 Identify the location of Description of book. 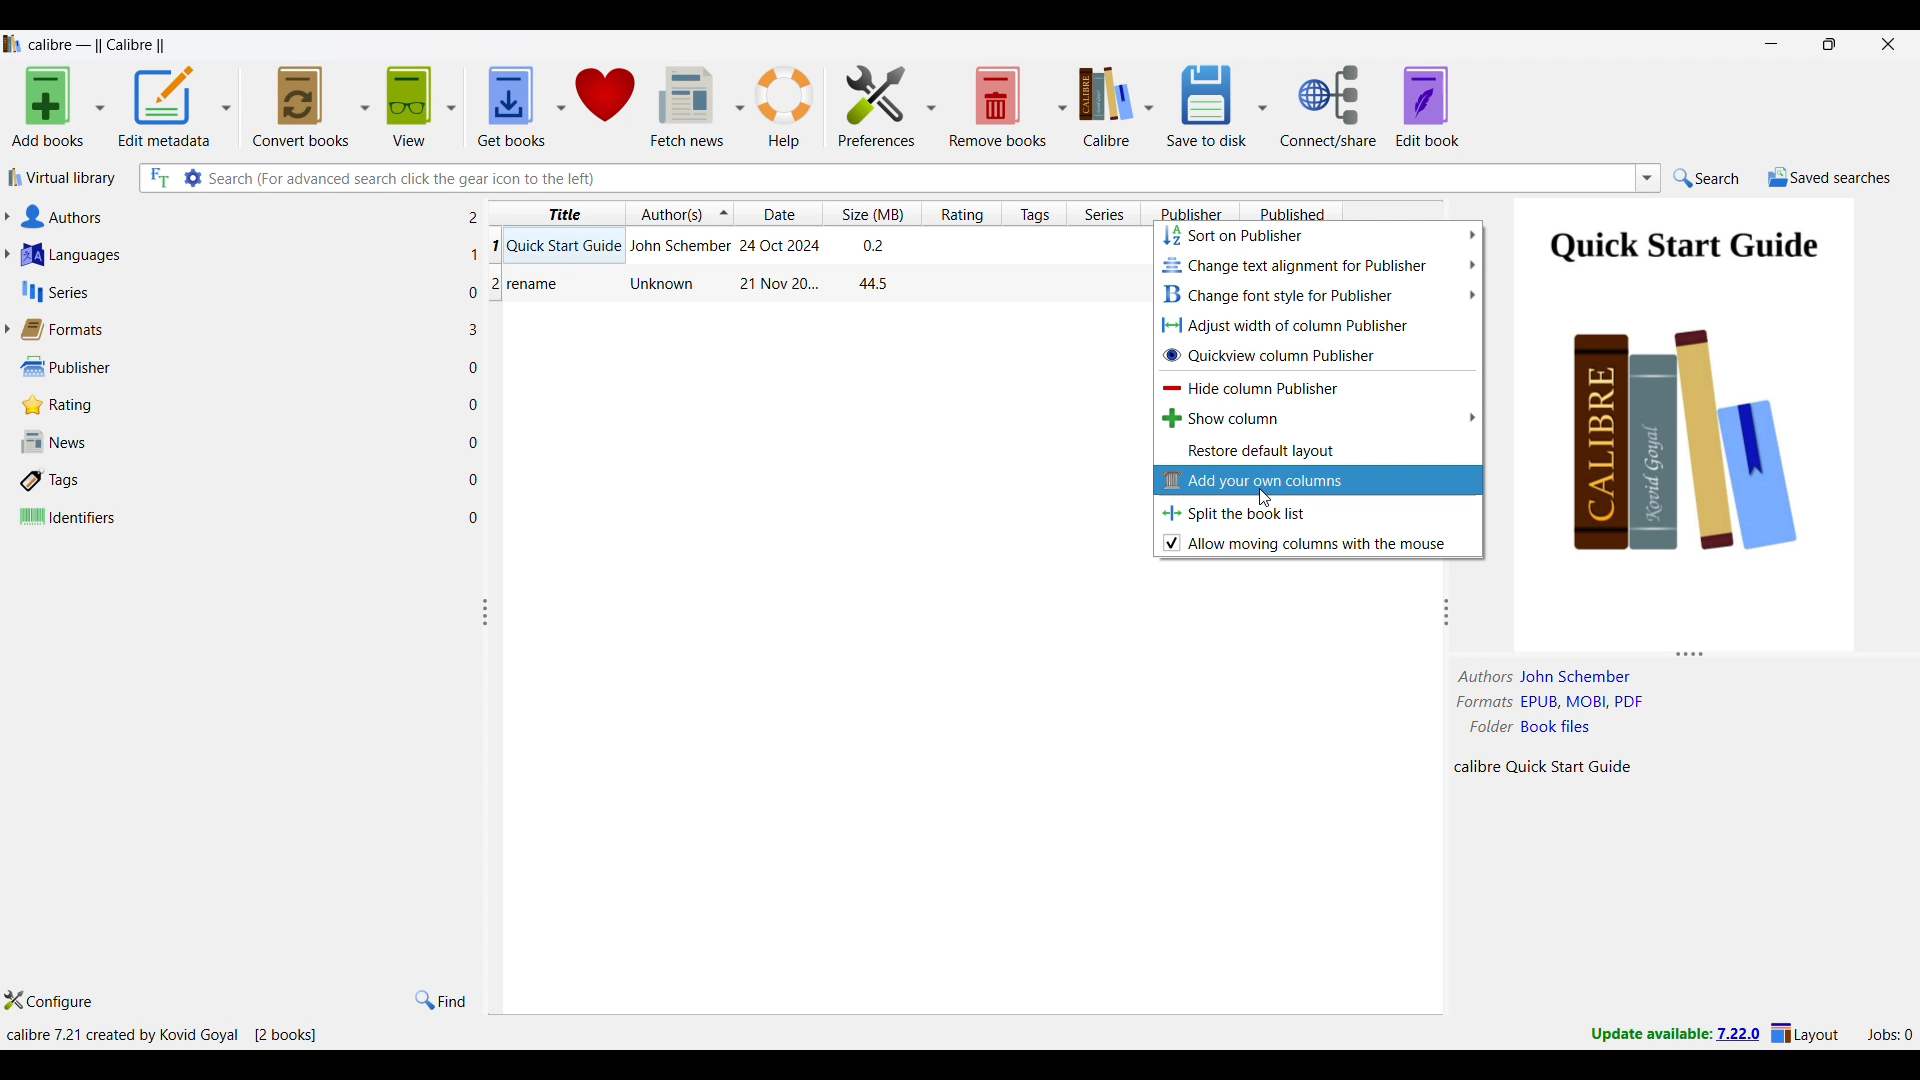
(1561, 766).